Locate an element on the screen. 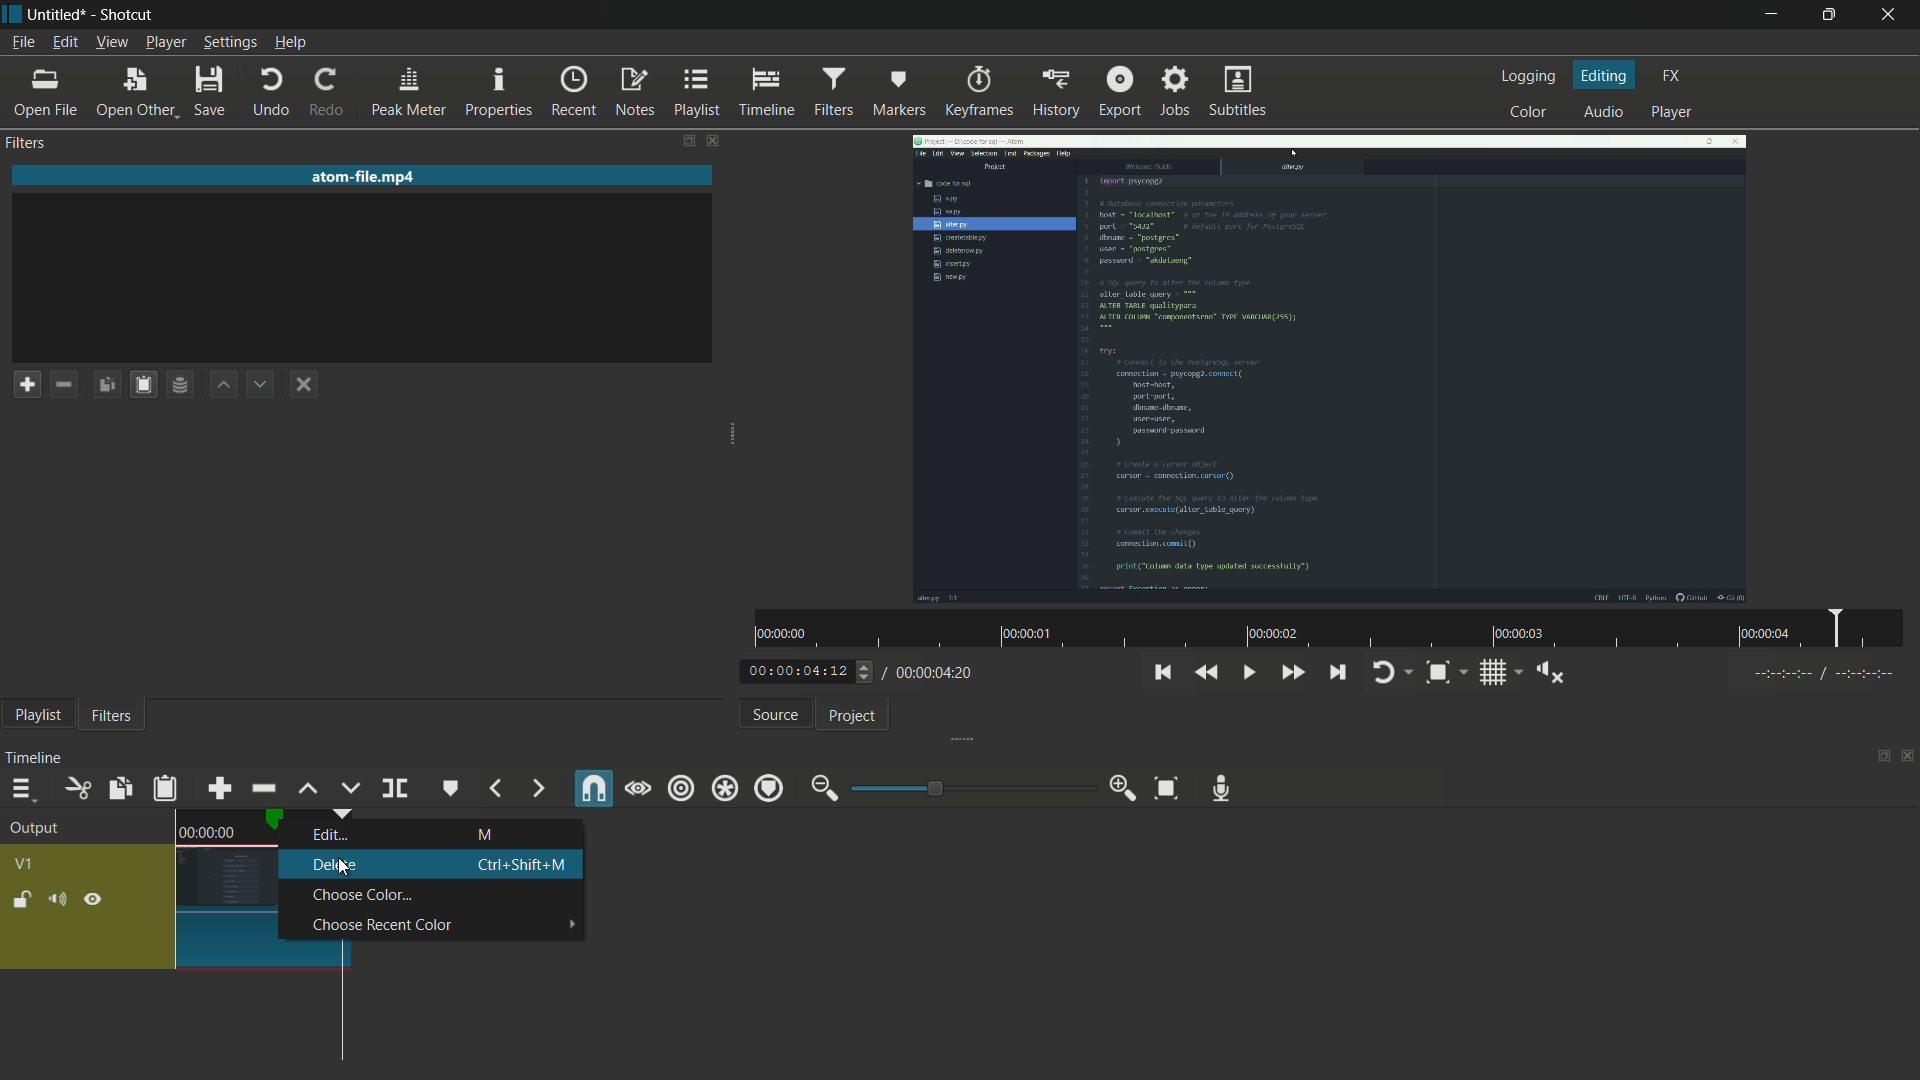  cut is located at coordinates (74, 790).